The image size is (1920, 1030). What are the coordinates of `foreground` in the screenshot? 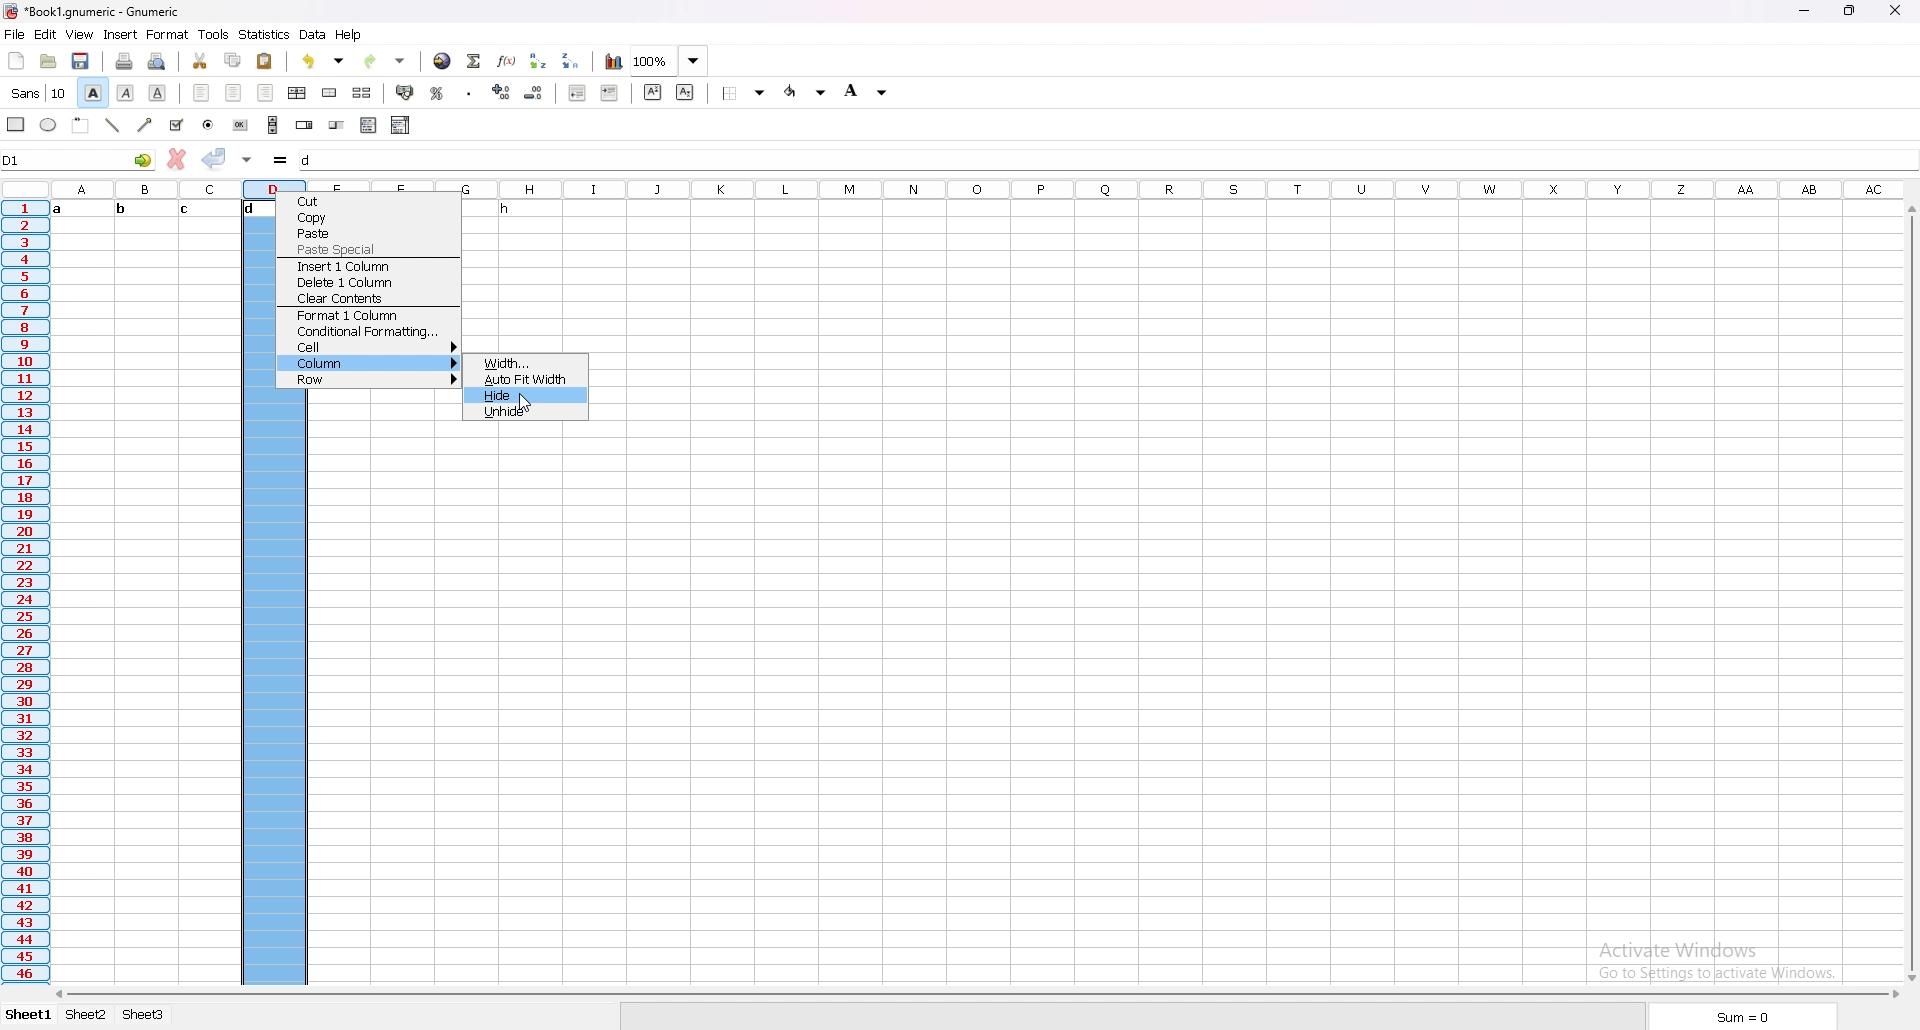 It's located at (806, 91).